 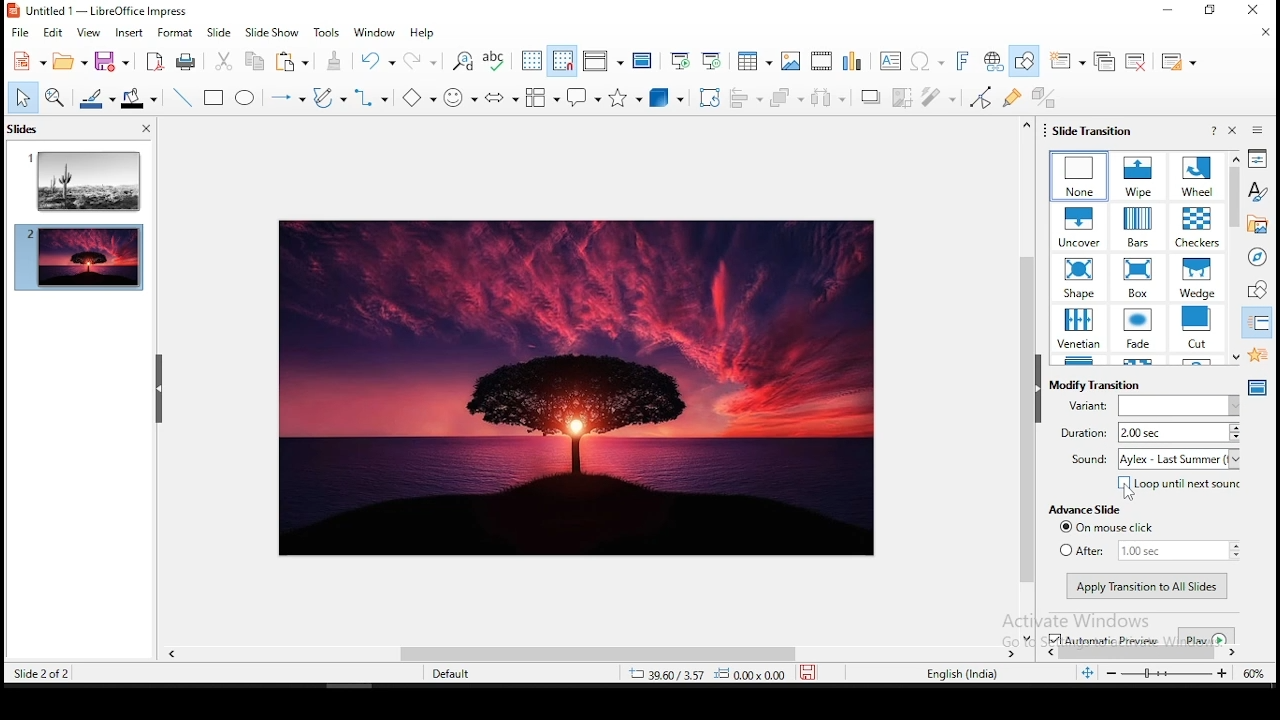 What do you see at coordinates (1256, 257) in the screenshot?
I see `navigator` at bounding box center [1256, 257].